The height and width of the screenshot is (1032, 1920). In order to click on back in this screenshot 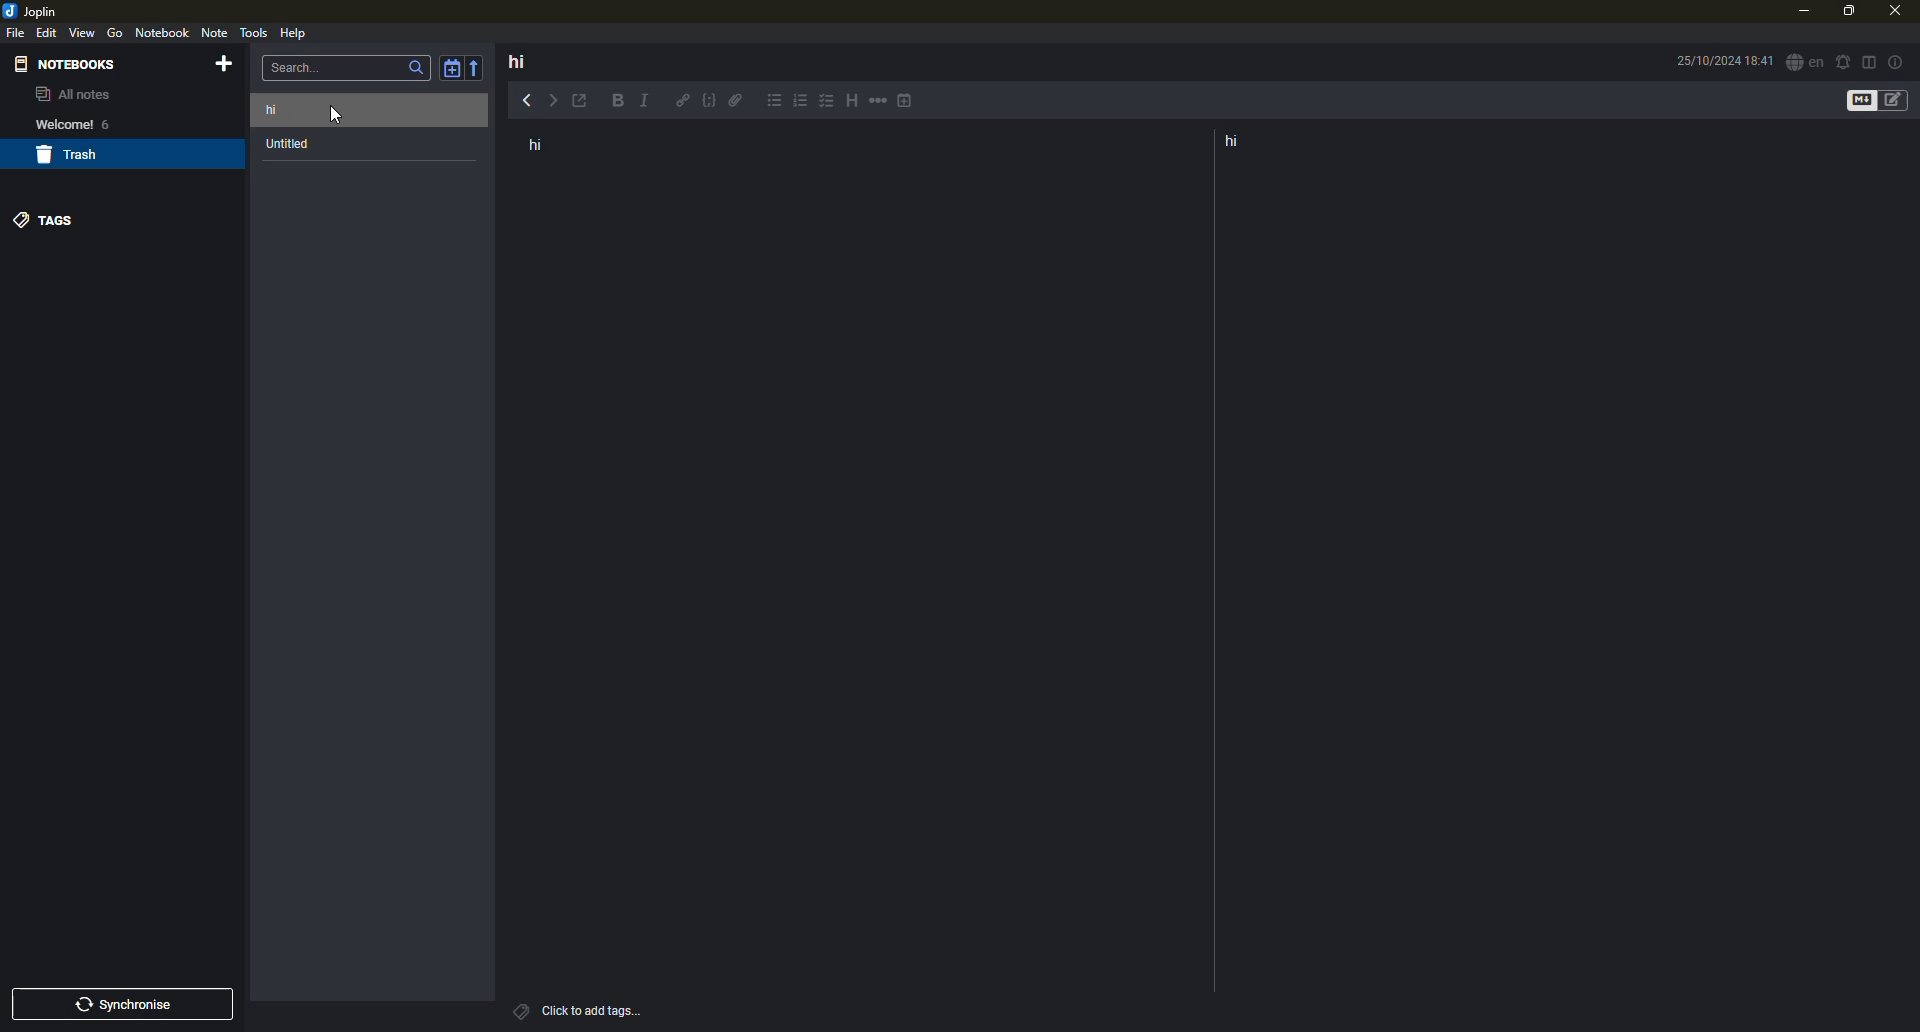, I will do `click(525, 99)`.